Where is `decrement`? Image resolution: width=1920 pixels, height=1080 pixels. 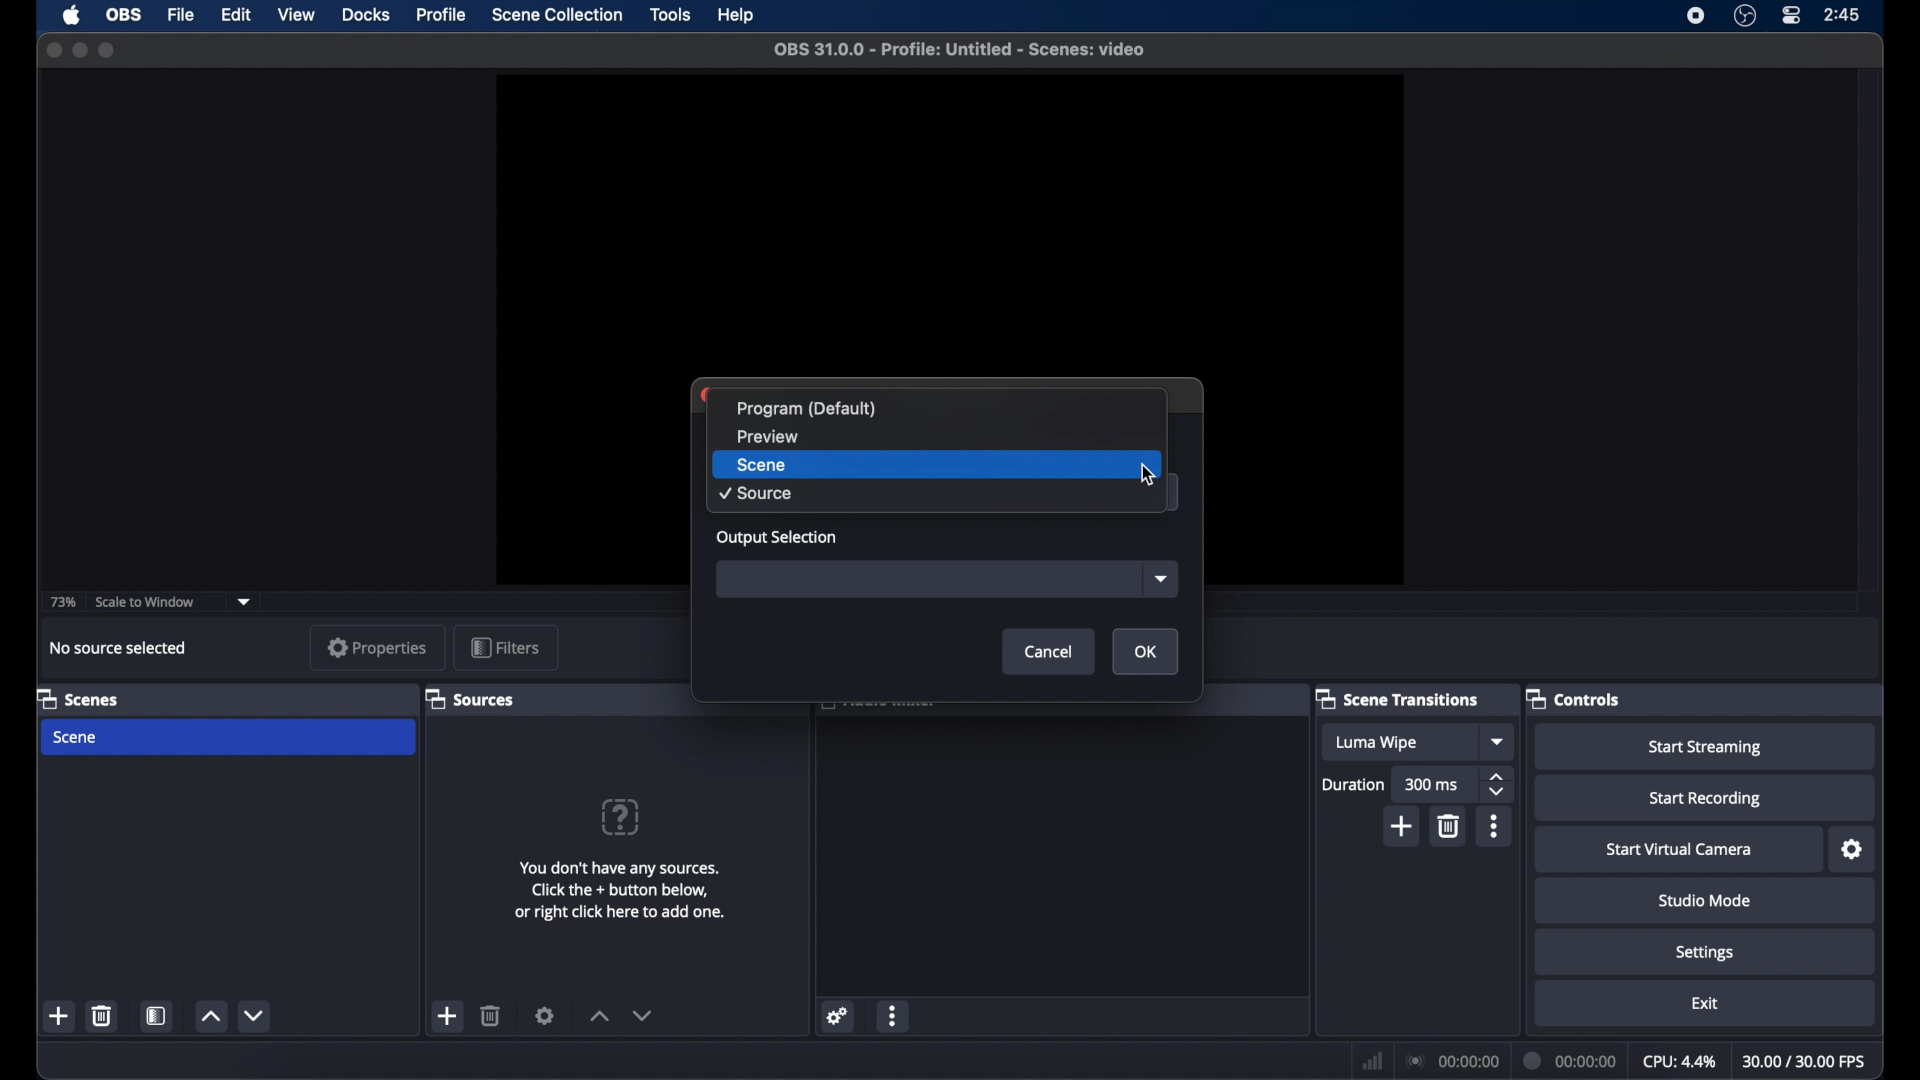
decrement is located at coordinates (254, 1015).